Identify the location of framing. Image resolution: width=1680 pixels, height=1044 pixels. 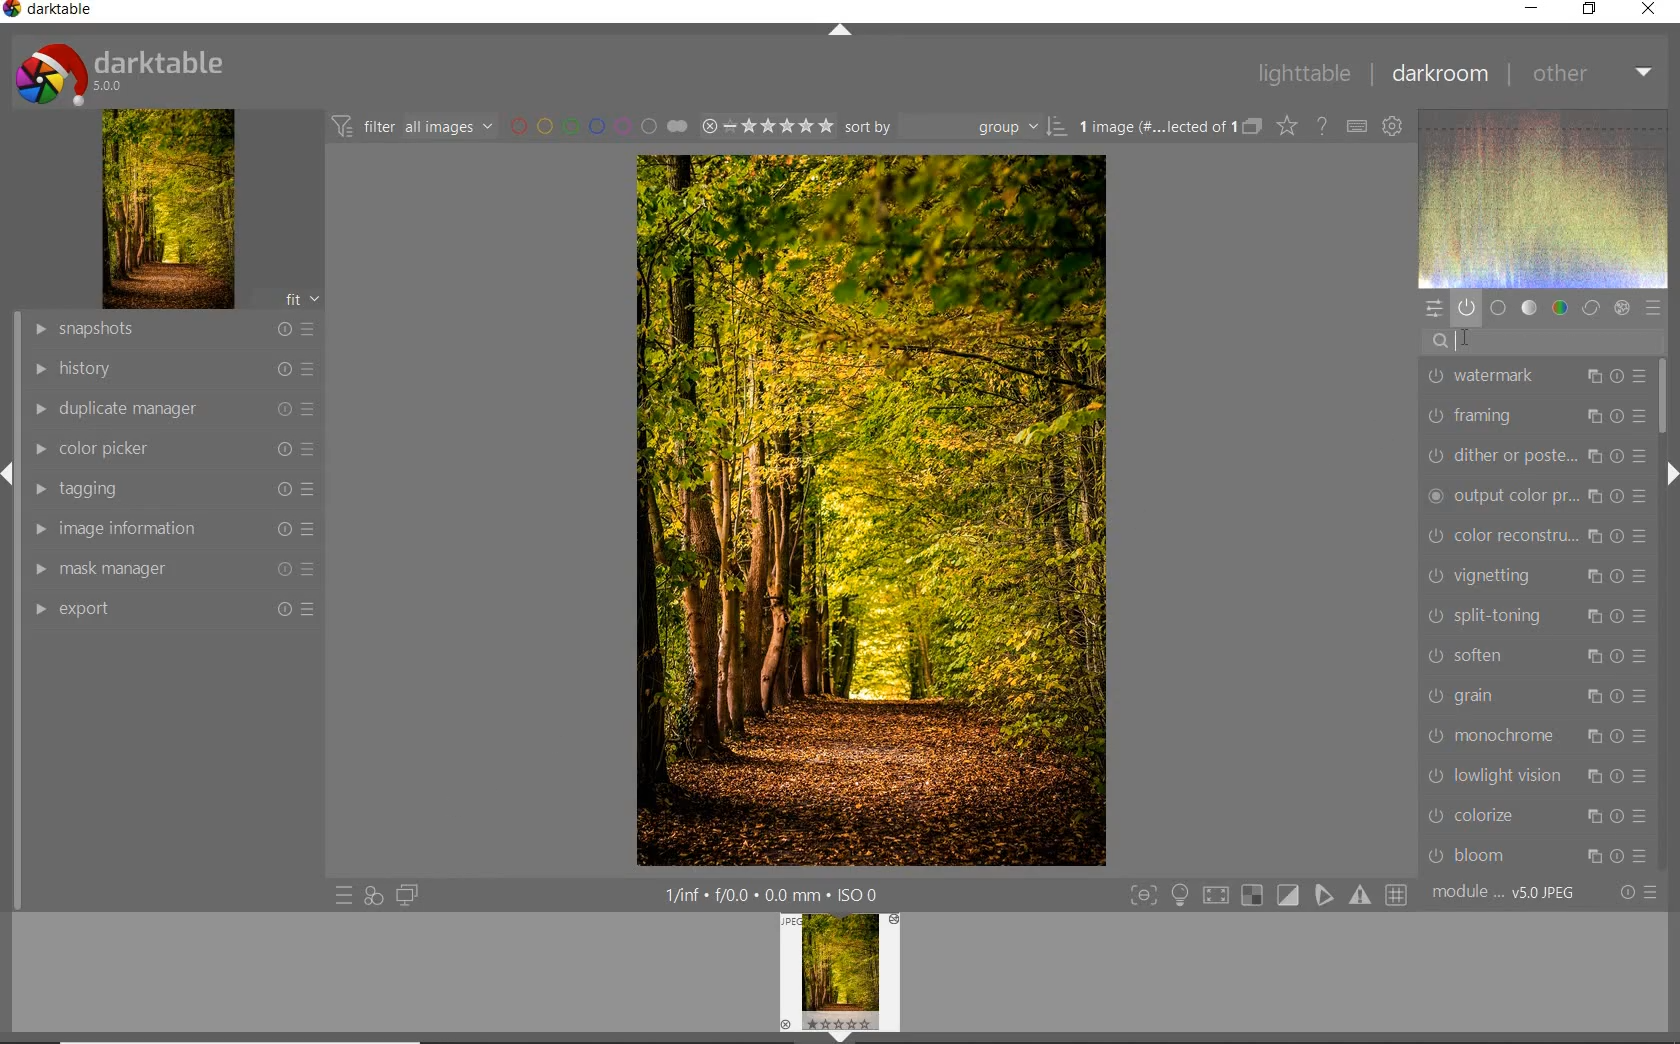
(1533, 415).